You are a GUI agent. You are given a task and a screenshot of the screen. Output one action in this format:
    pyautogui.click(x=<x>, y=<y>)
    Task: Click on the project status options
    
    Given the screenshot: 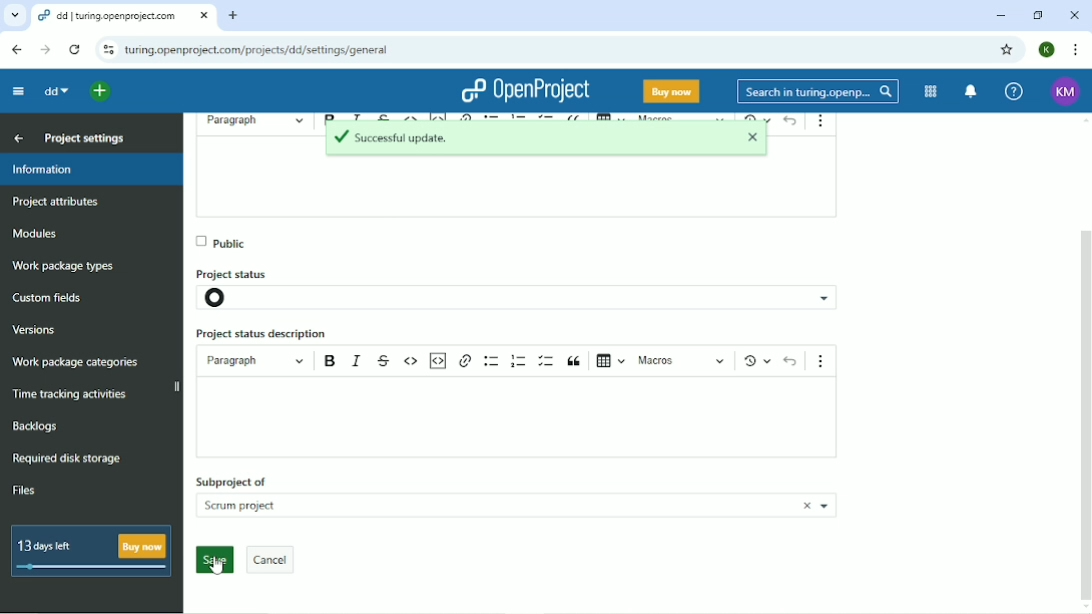 What is the action you would take?
    pyautogui.click(x=809, y=297)
    